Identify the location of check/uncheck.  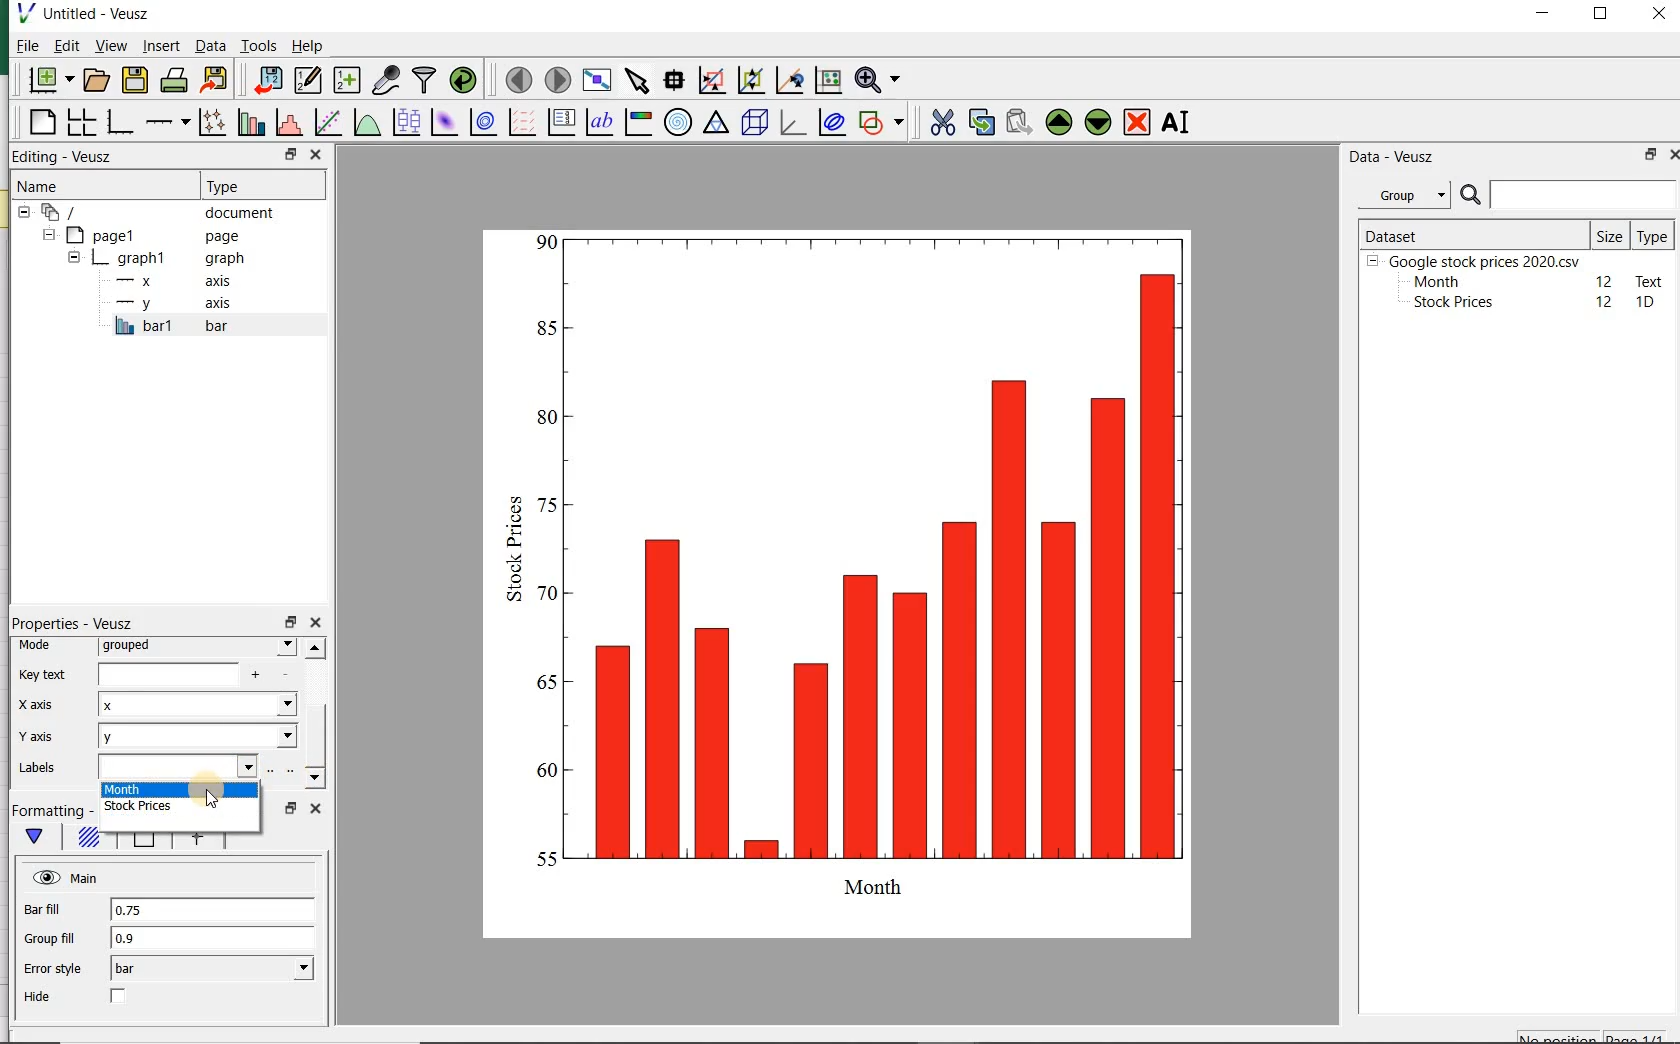
(120, 997).